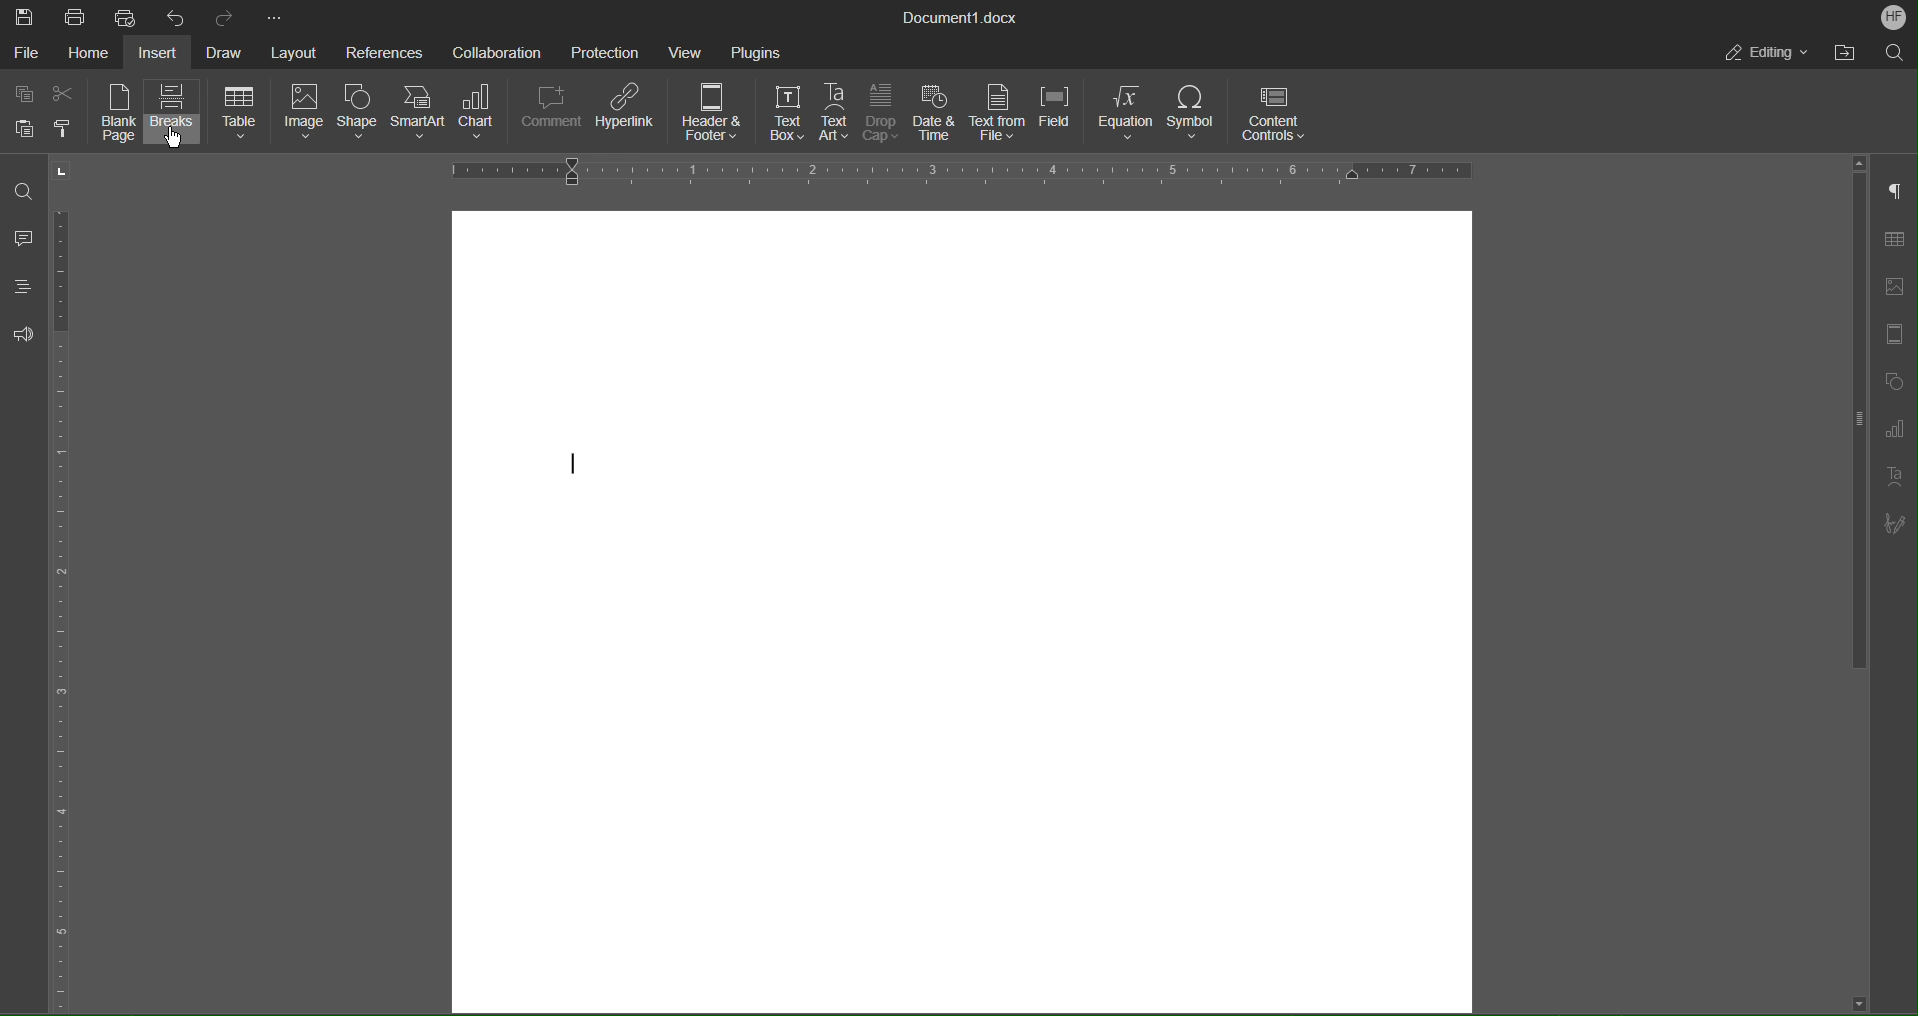  Describe the element at coordinates (1056, 114) in the screenshot. I see `Field` at that location.